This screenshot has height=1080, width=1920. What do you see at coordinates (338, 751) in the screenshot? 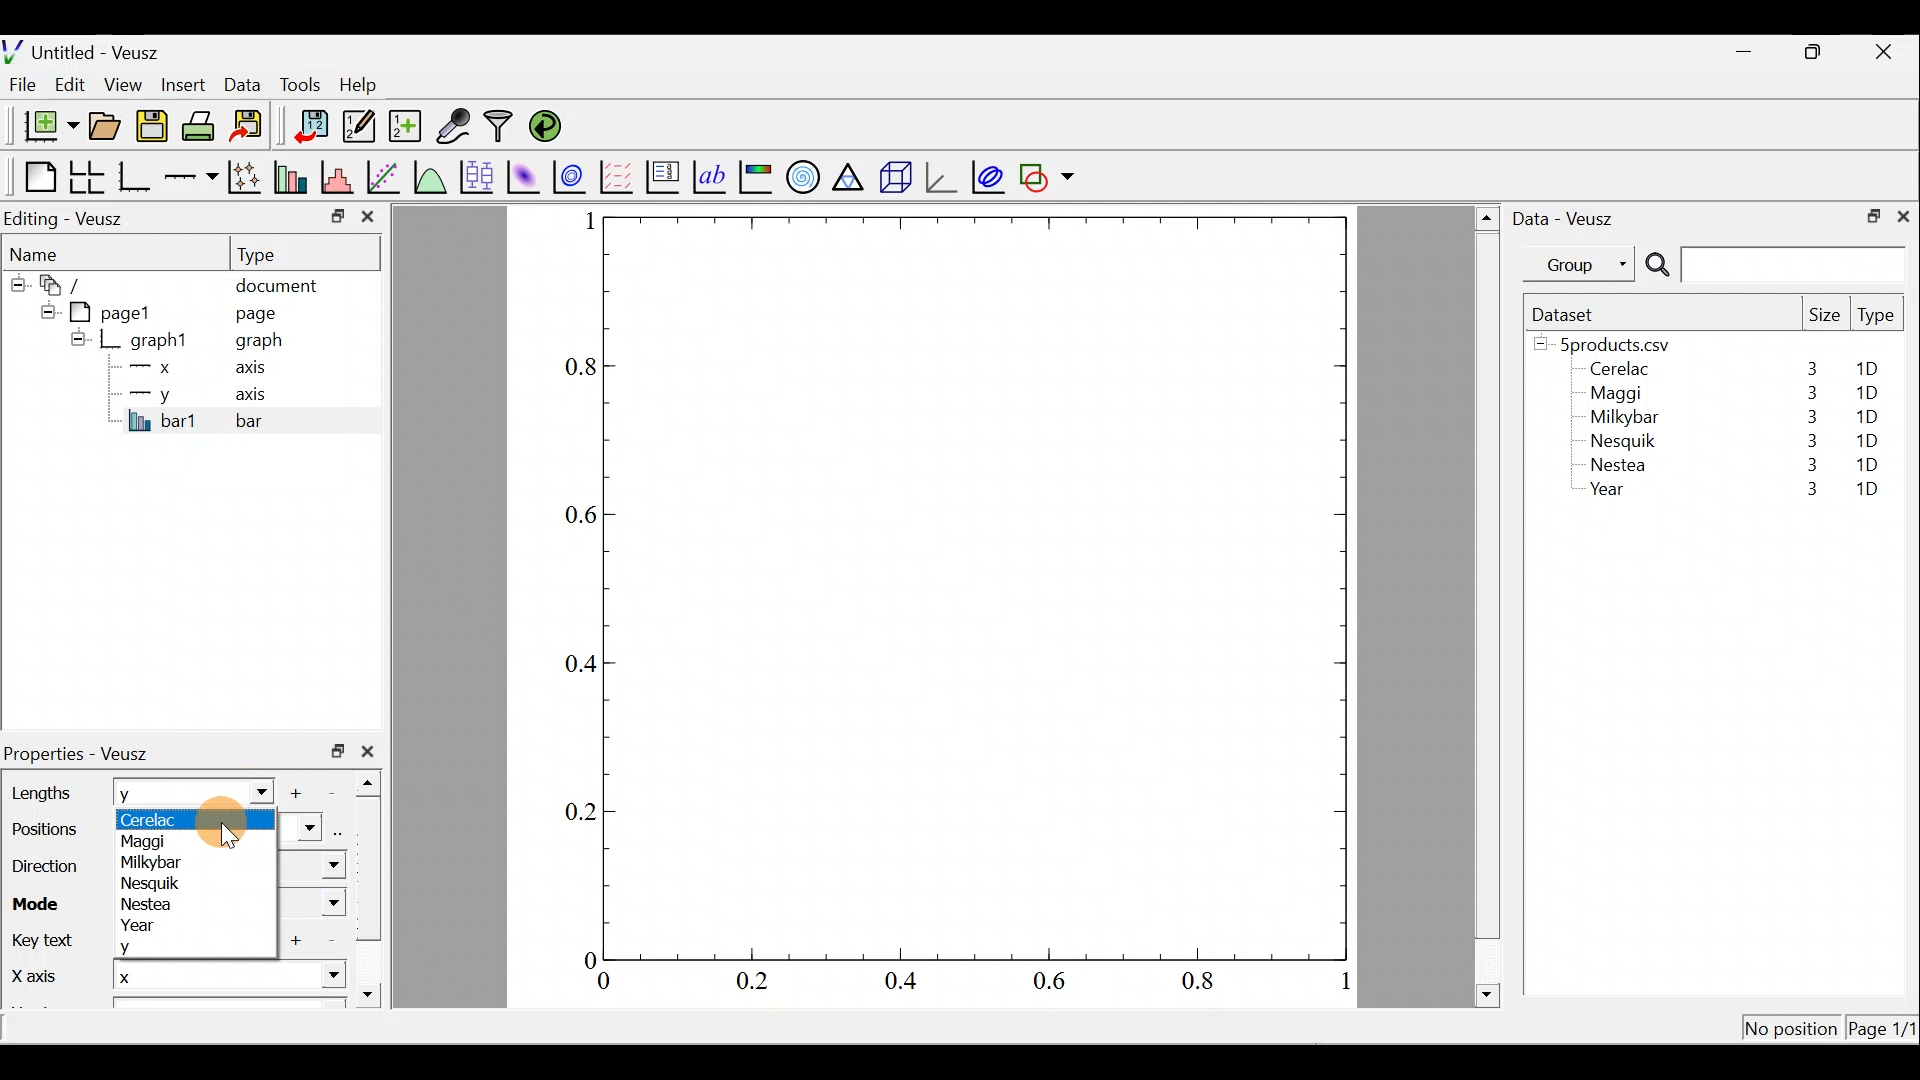
I see `restore down` at bounding box center [338, 751].